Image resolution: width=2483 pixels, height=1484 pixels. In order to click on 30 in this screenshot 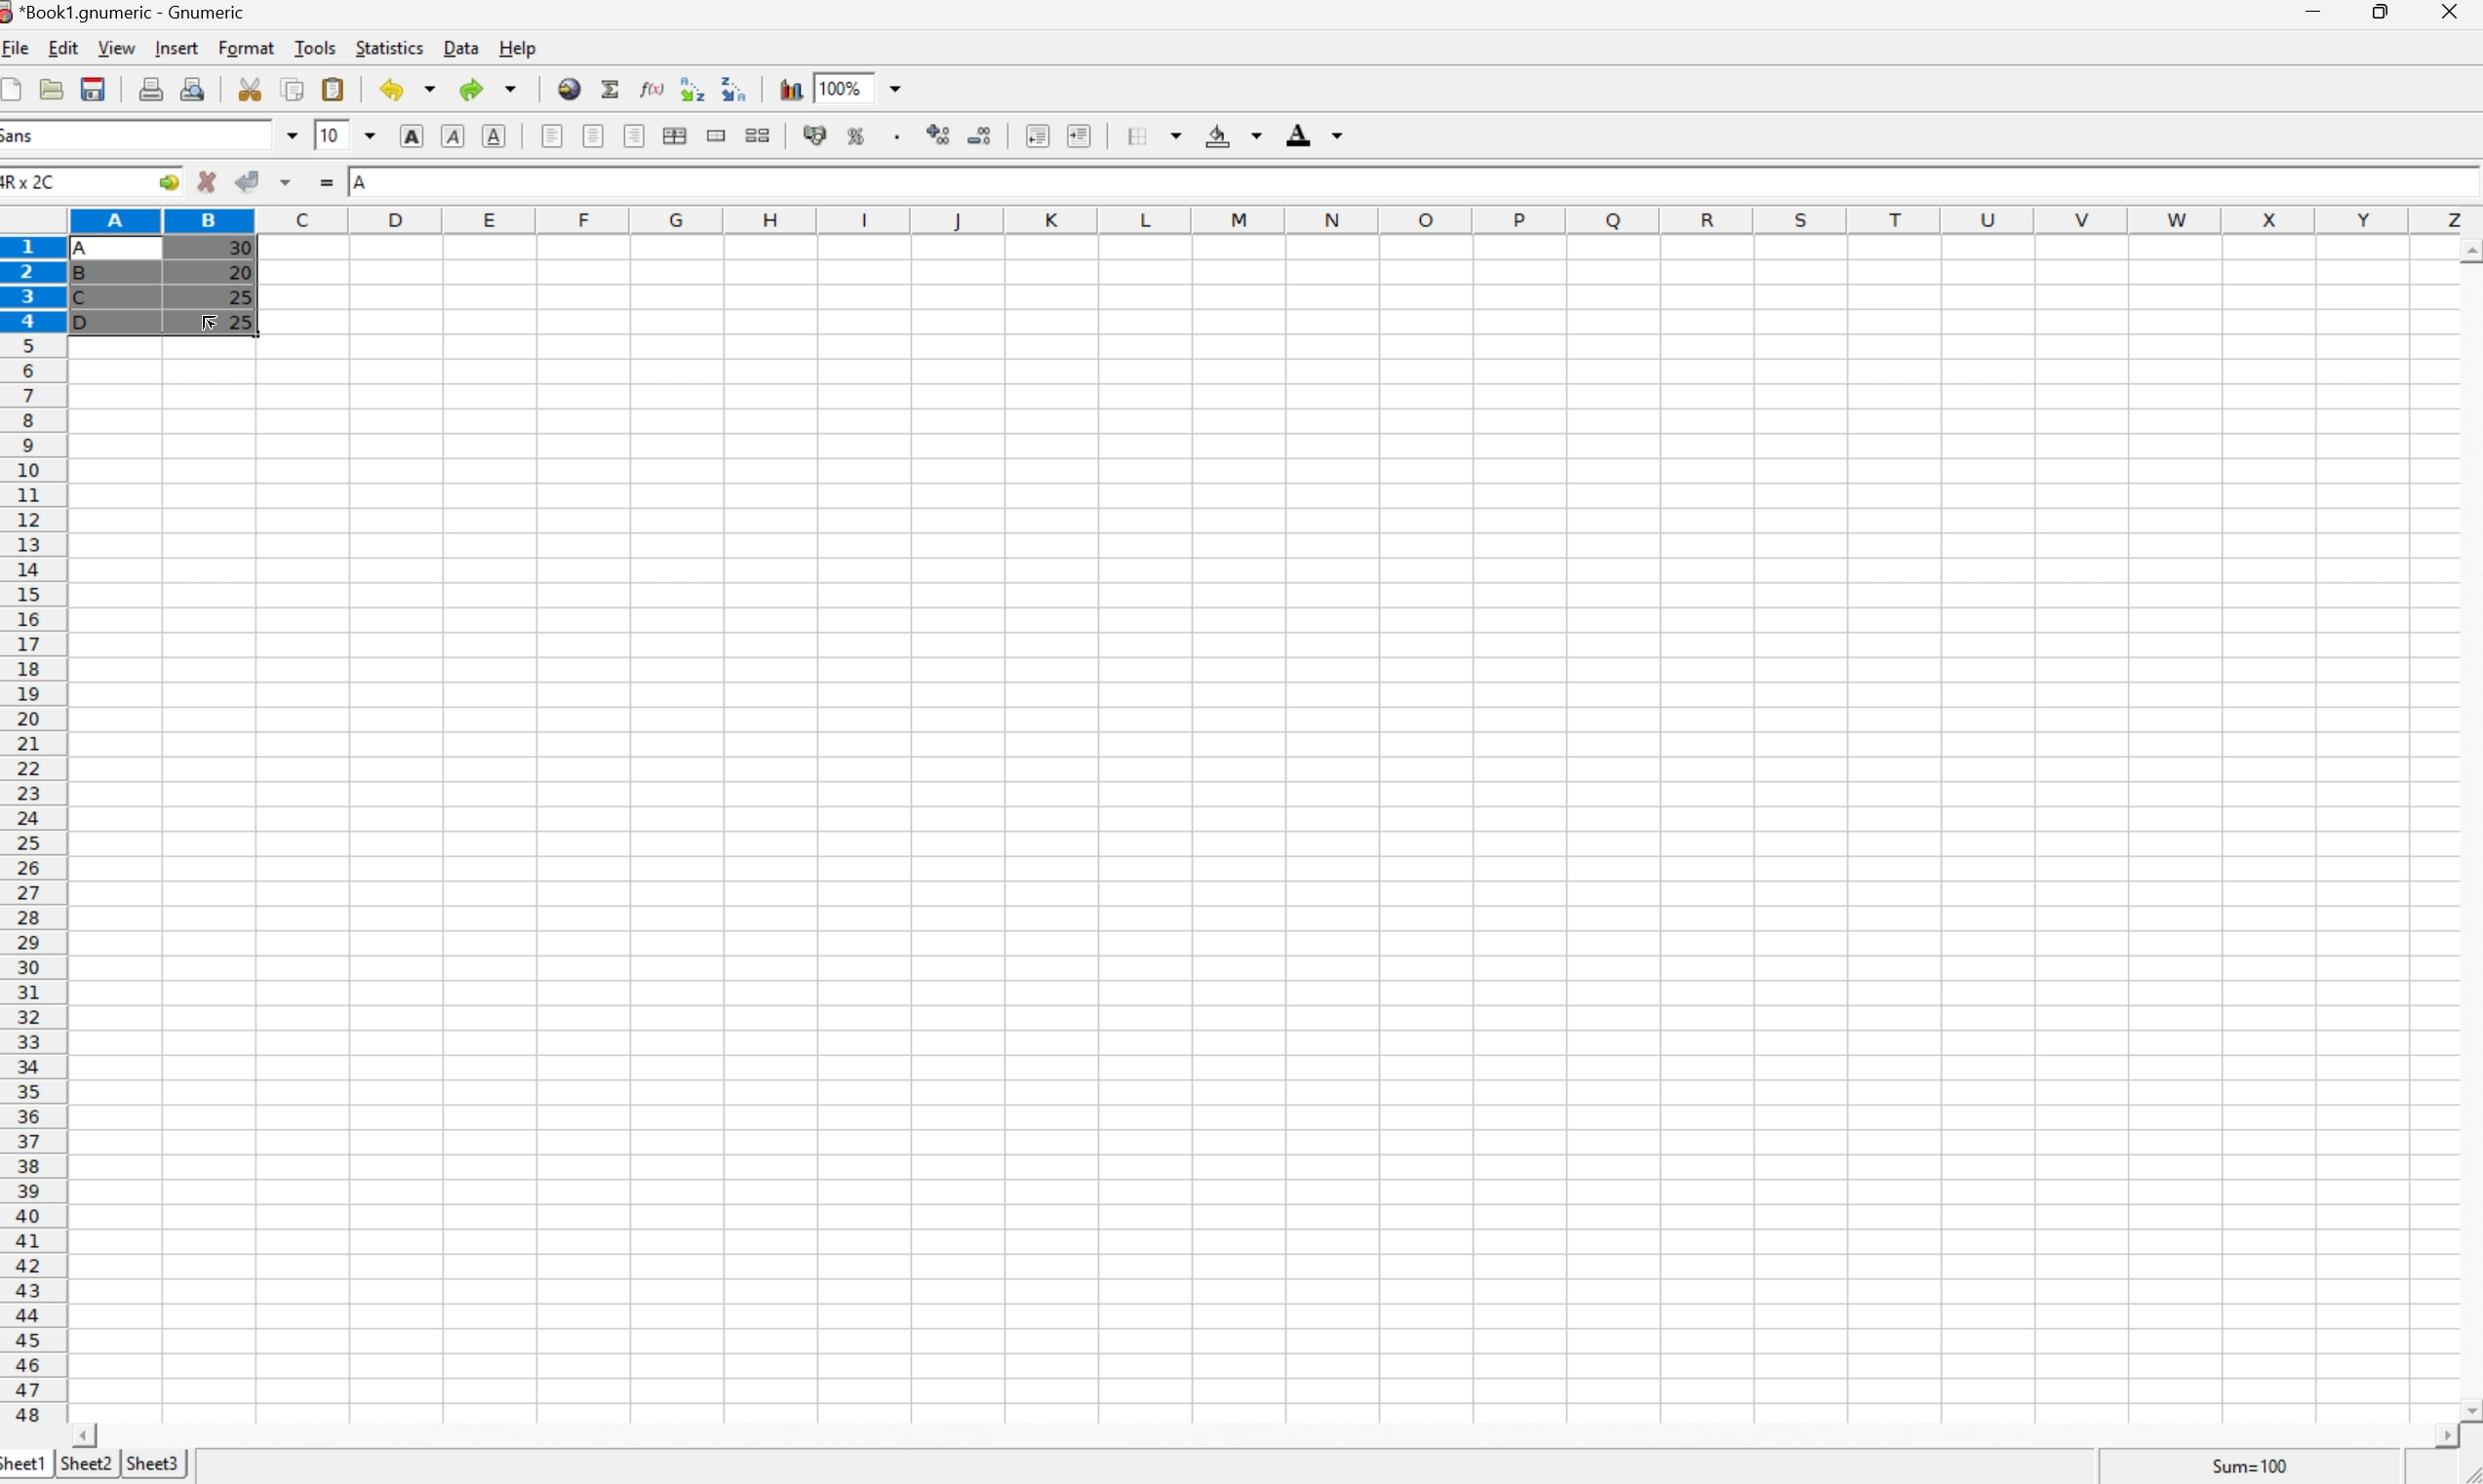, I will do `click(238, 250)`.